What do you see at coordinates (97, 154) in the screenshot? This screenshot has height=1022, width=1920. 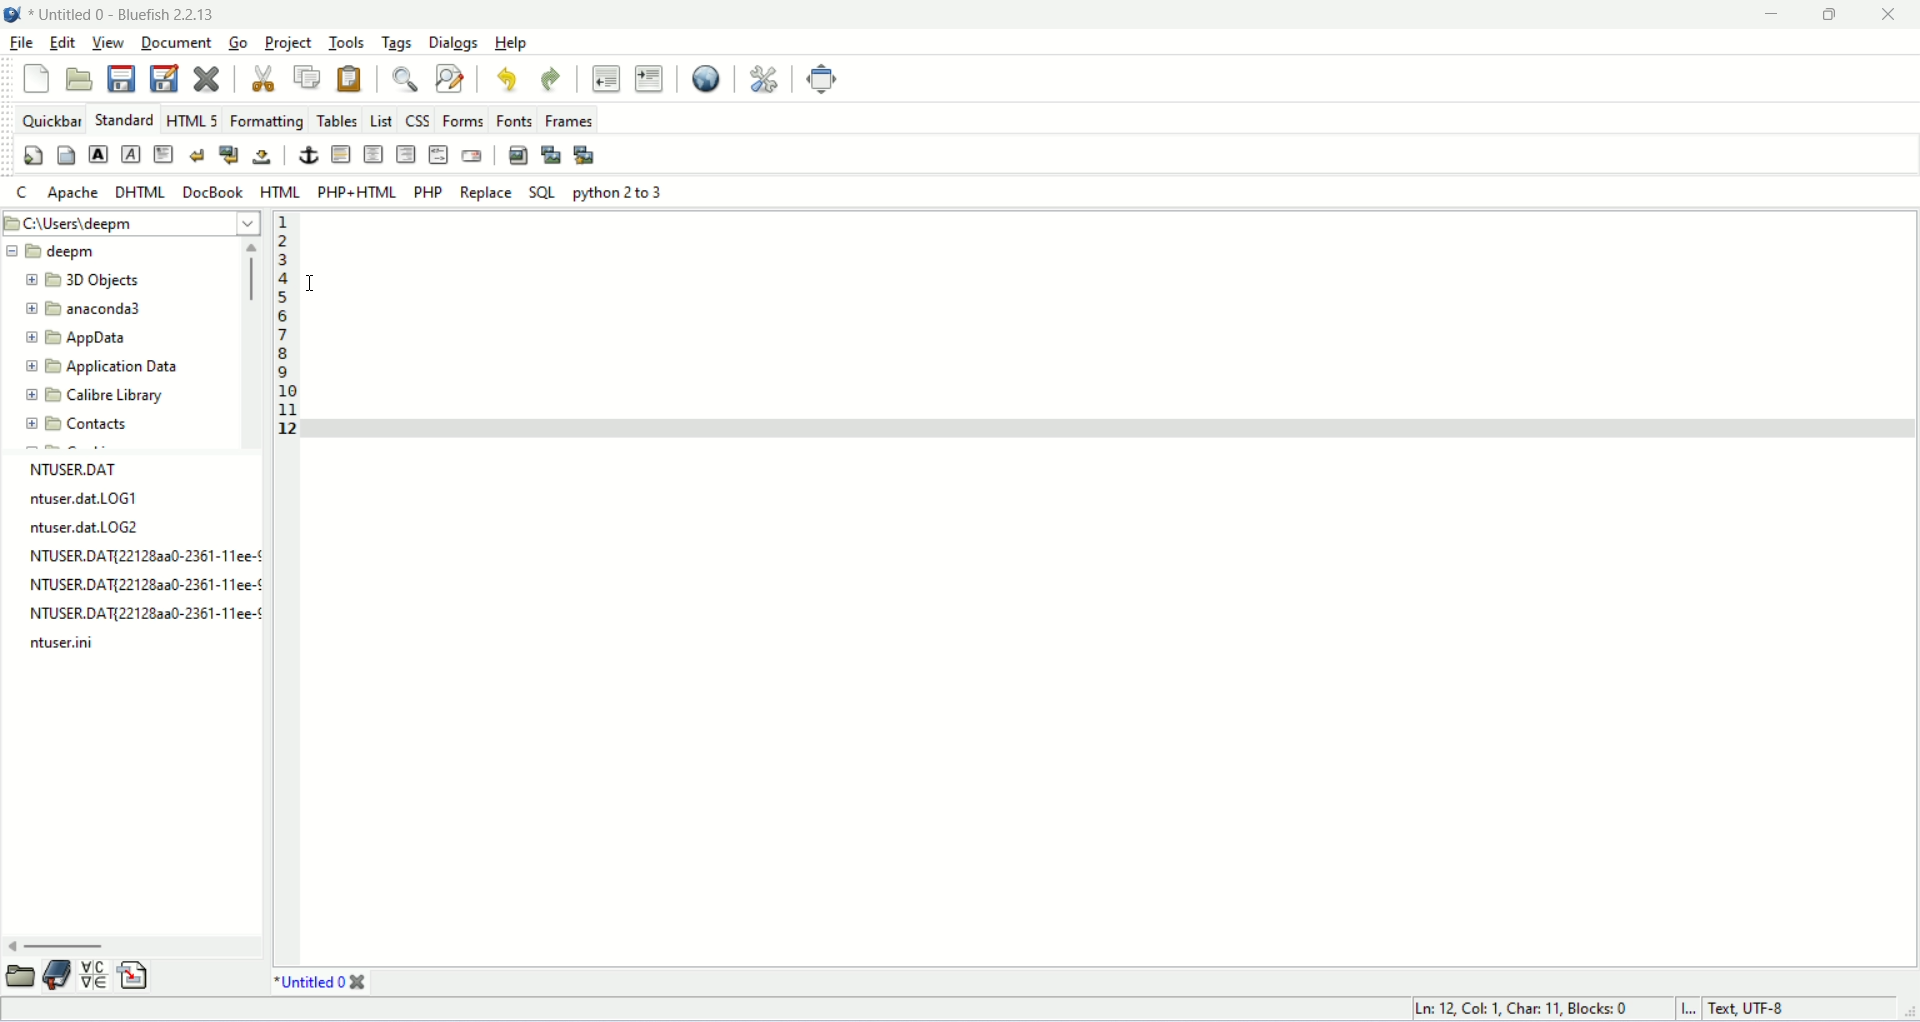 I see `strong` at bounding box center [97, 154].